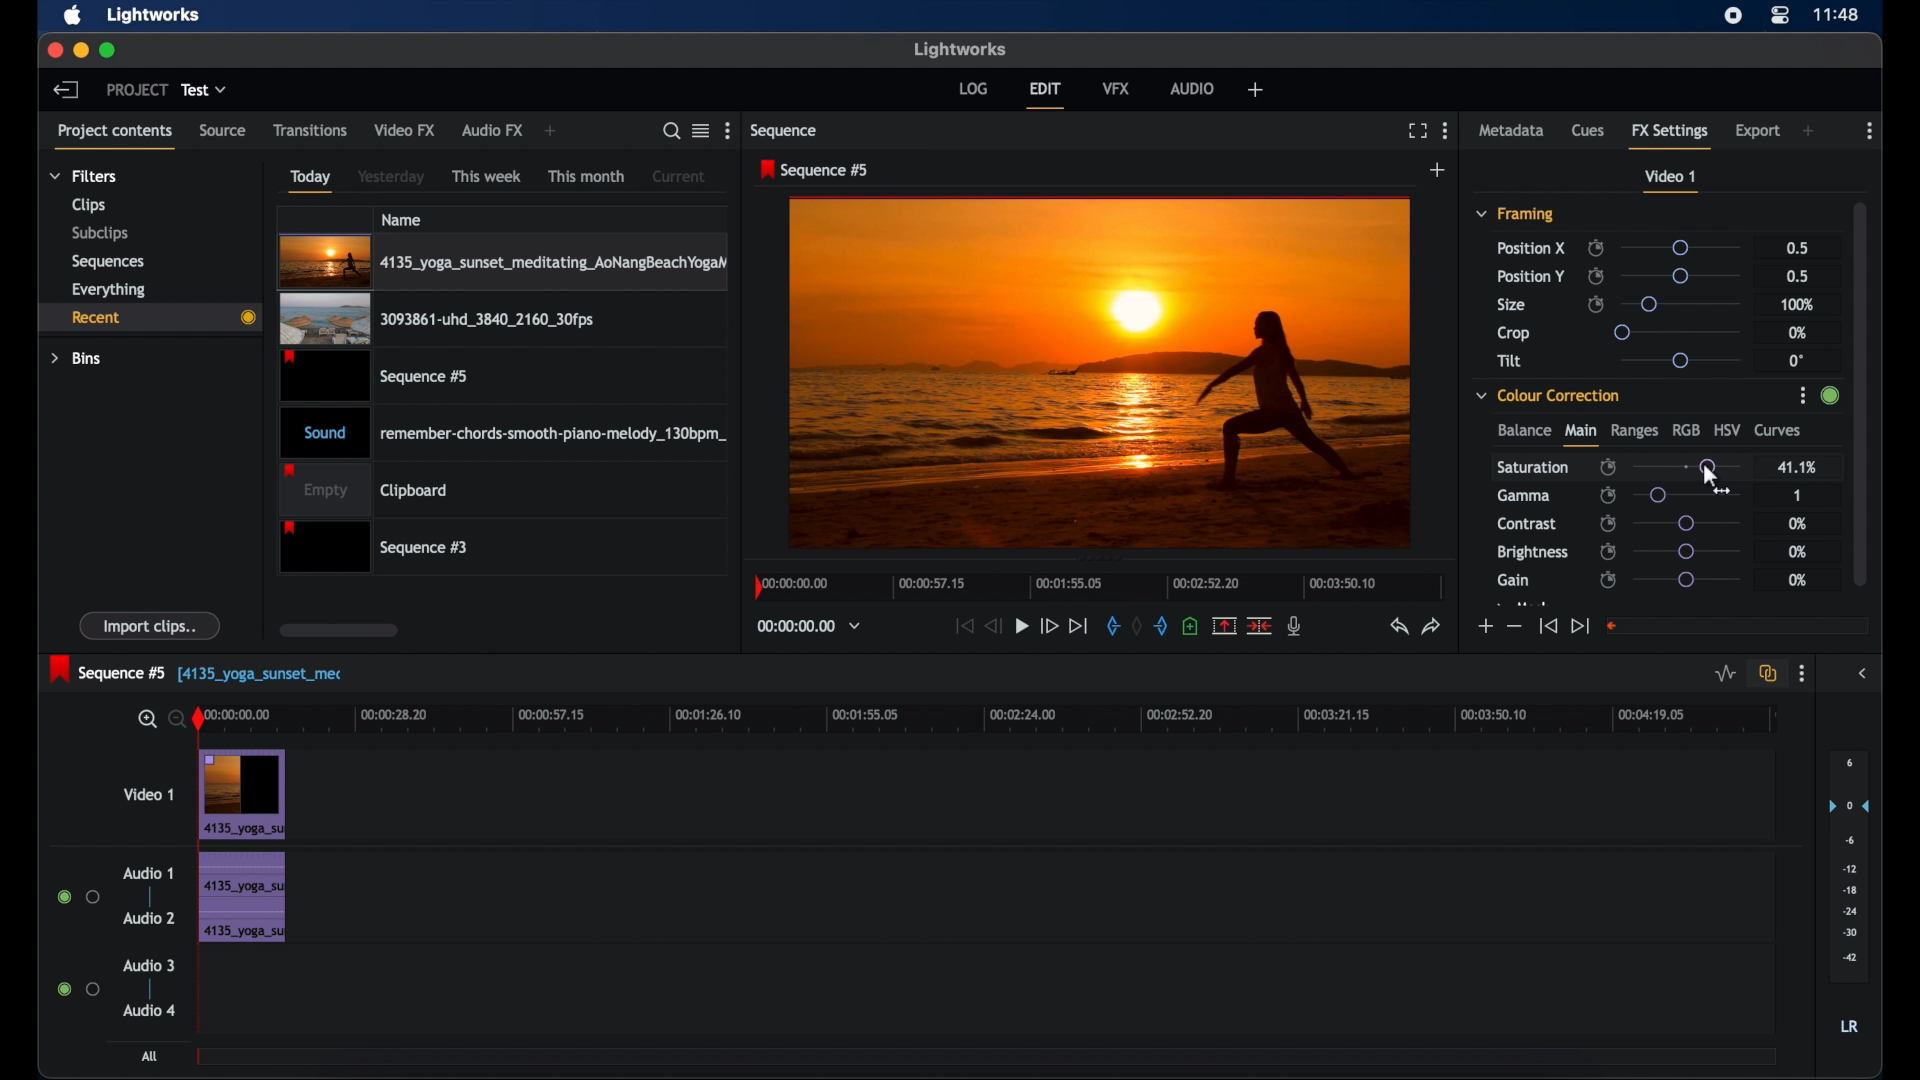 The height and width of the screenshot is (1080, 1920). I want to click on minimize, so click(77, 50).